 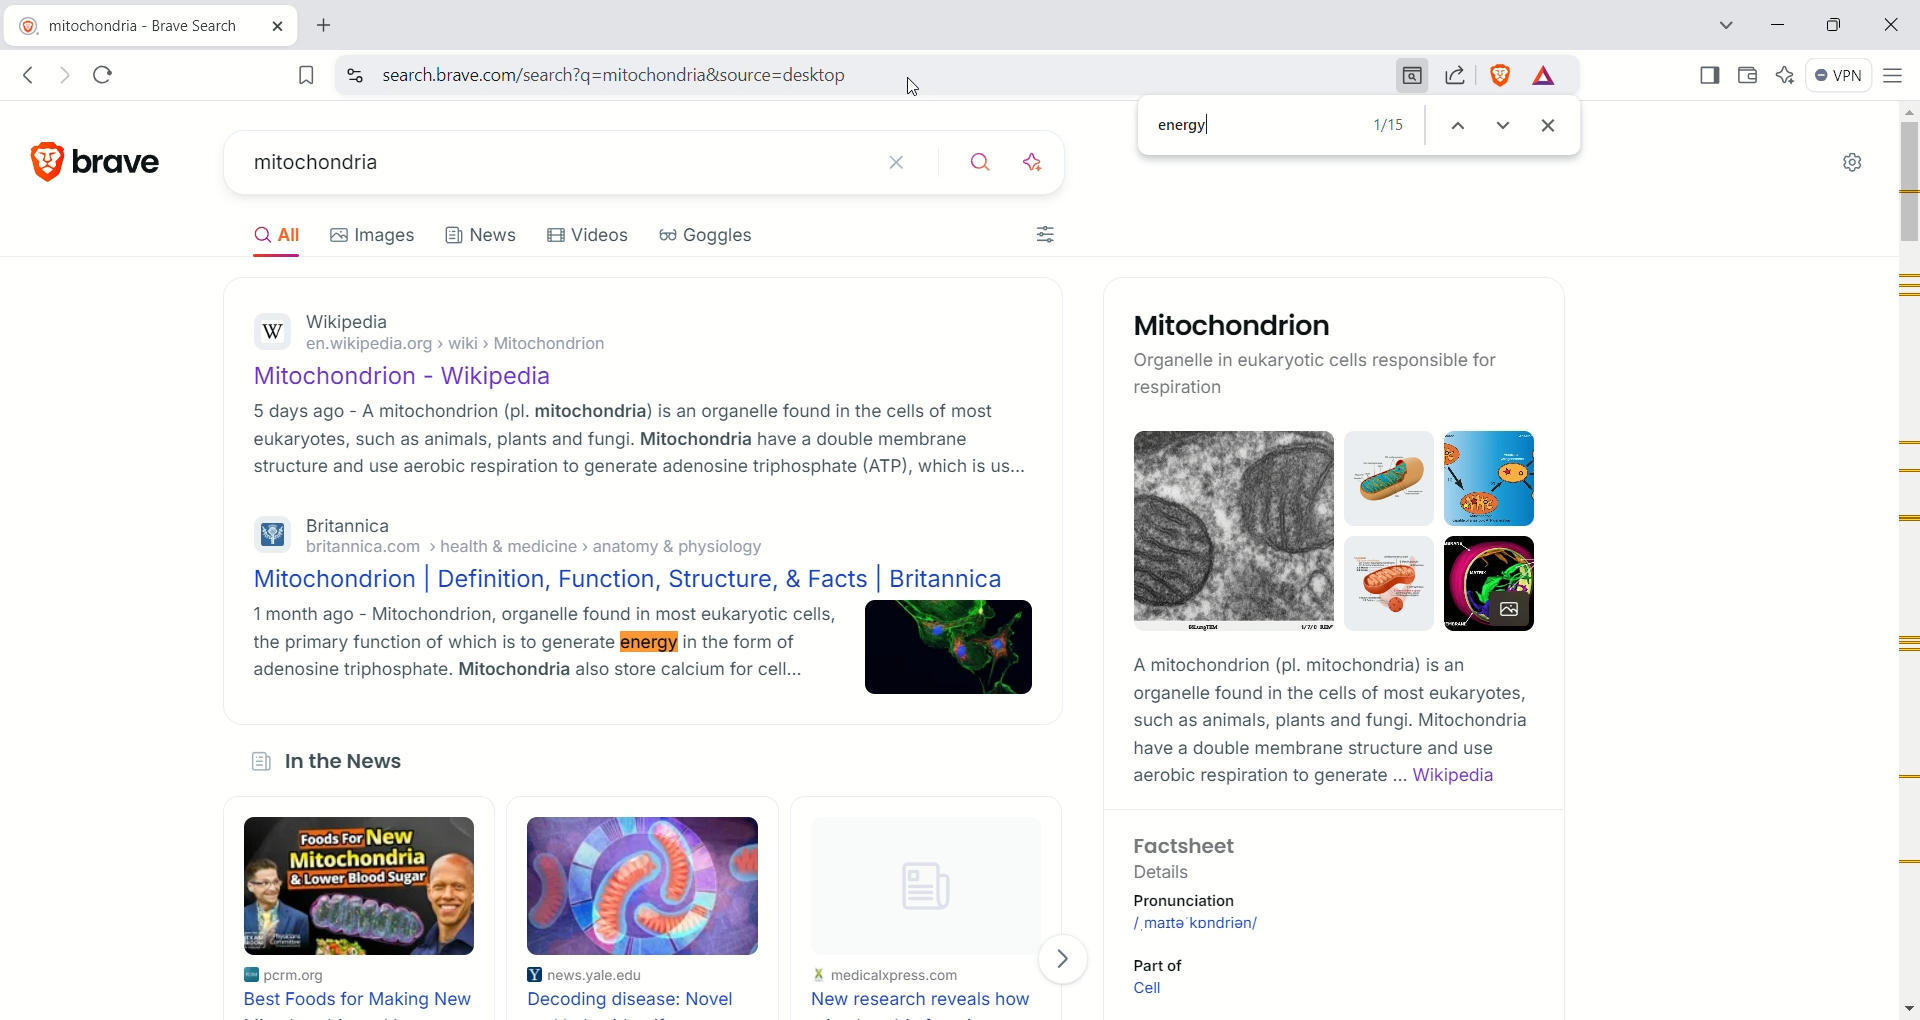 What do you see at coordinates (1048, 235) in the screenshot?
I see `Filters` at bounding box center [1048, 235].